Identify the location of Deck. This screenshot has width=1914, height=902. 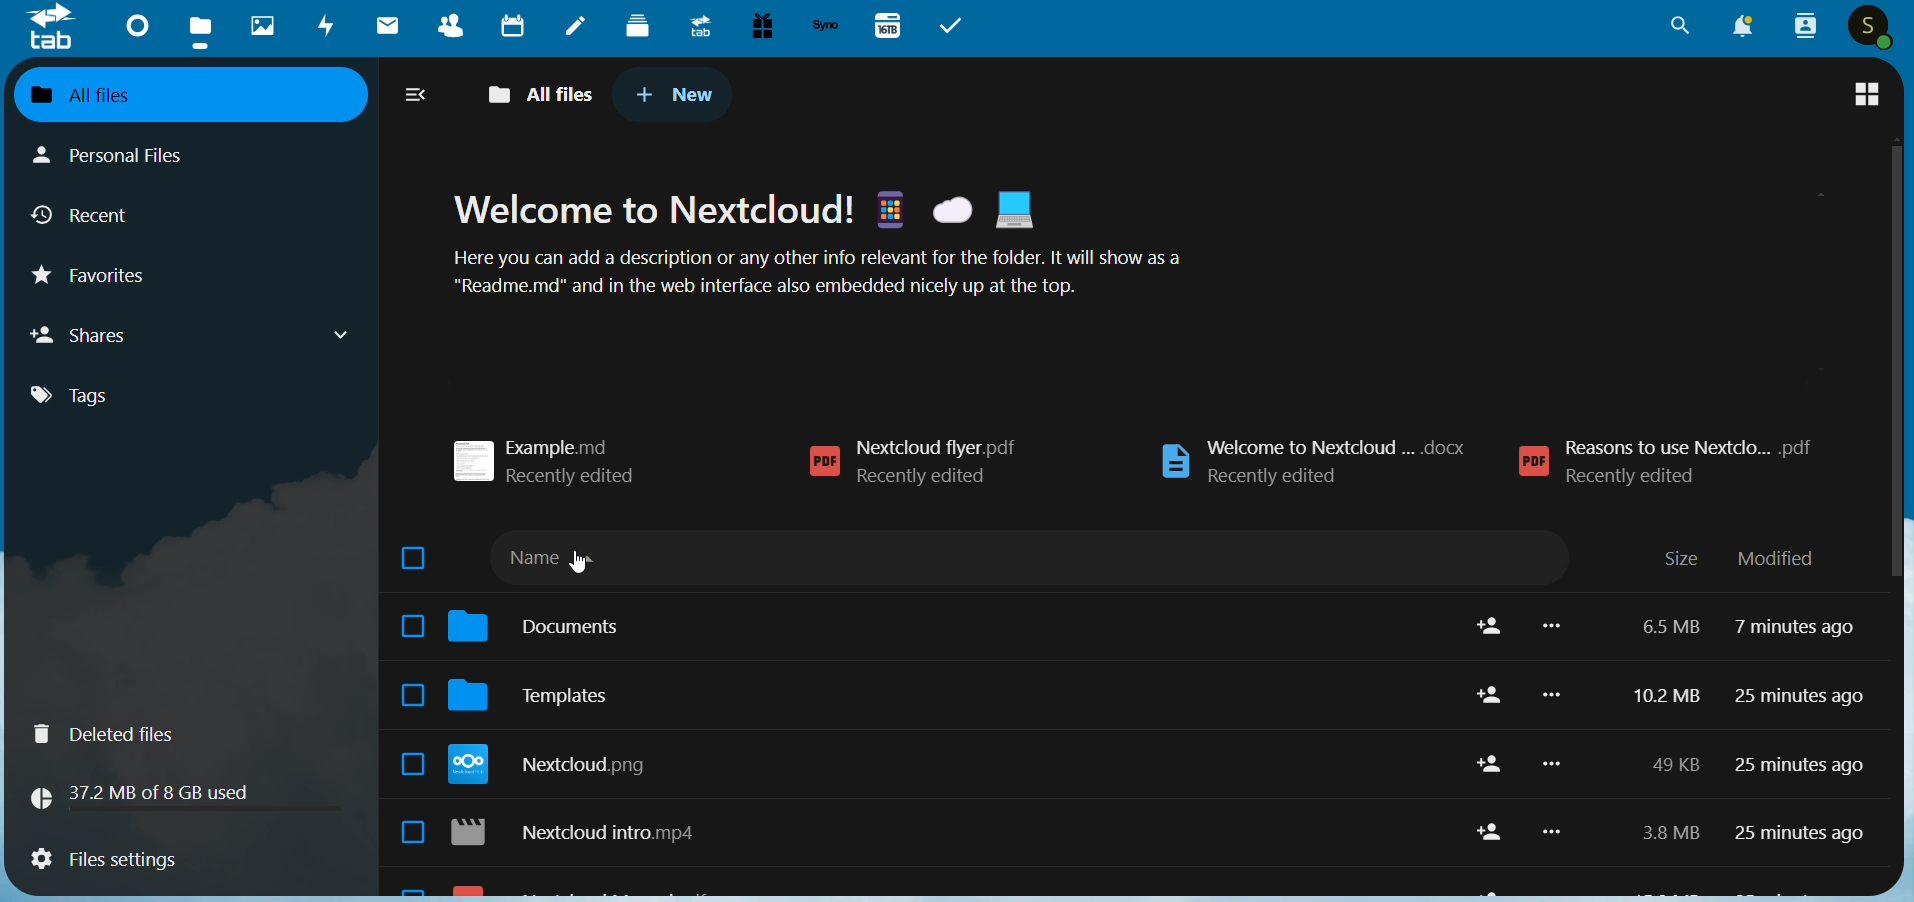
(641, 27).